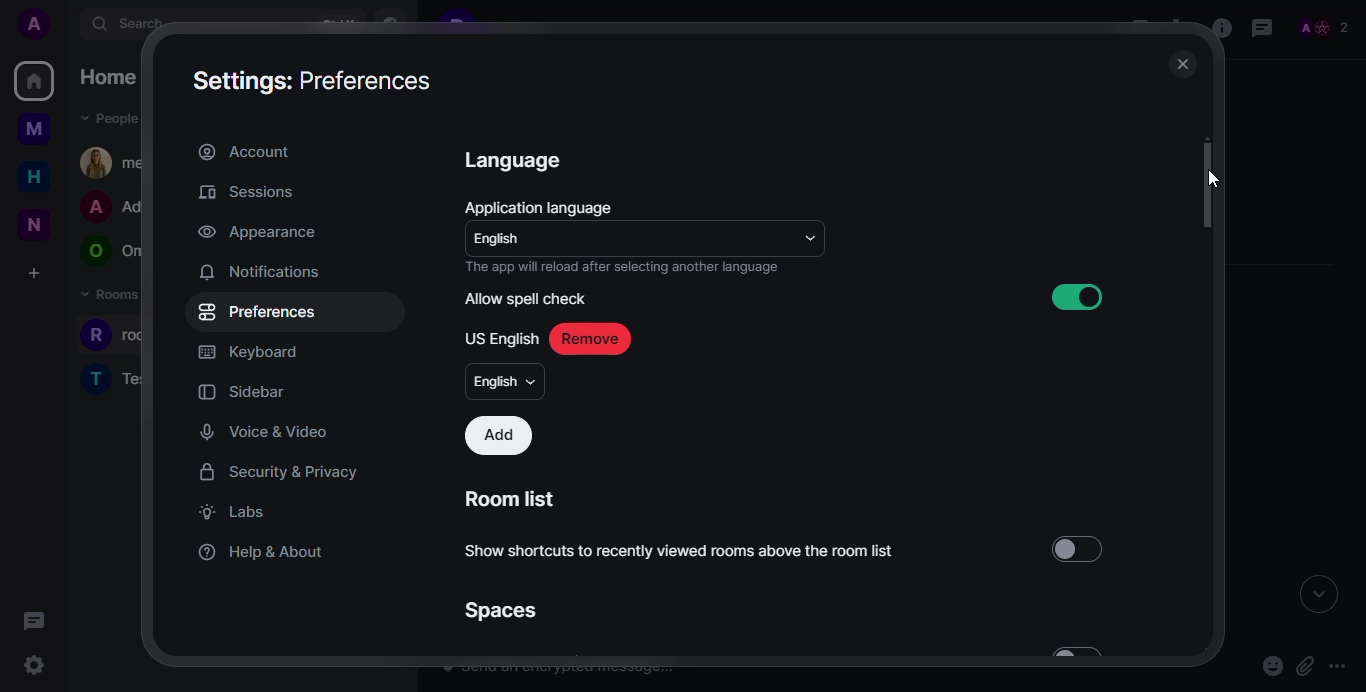 The height and width of the screenshot is (692, 1366). I want to click on attach, so click(1306, 664).